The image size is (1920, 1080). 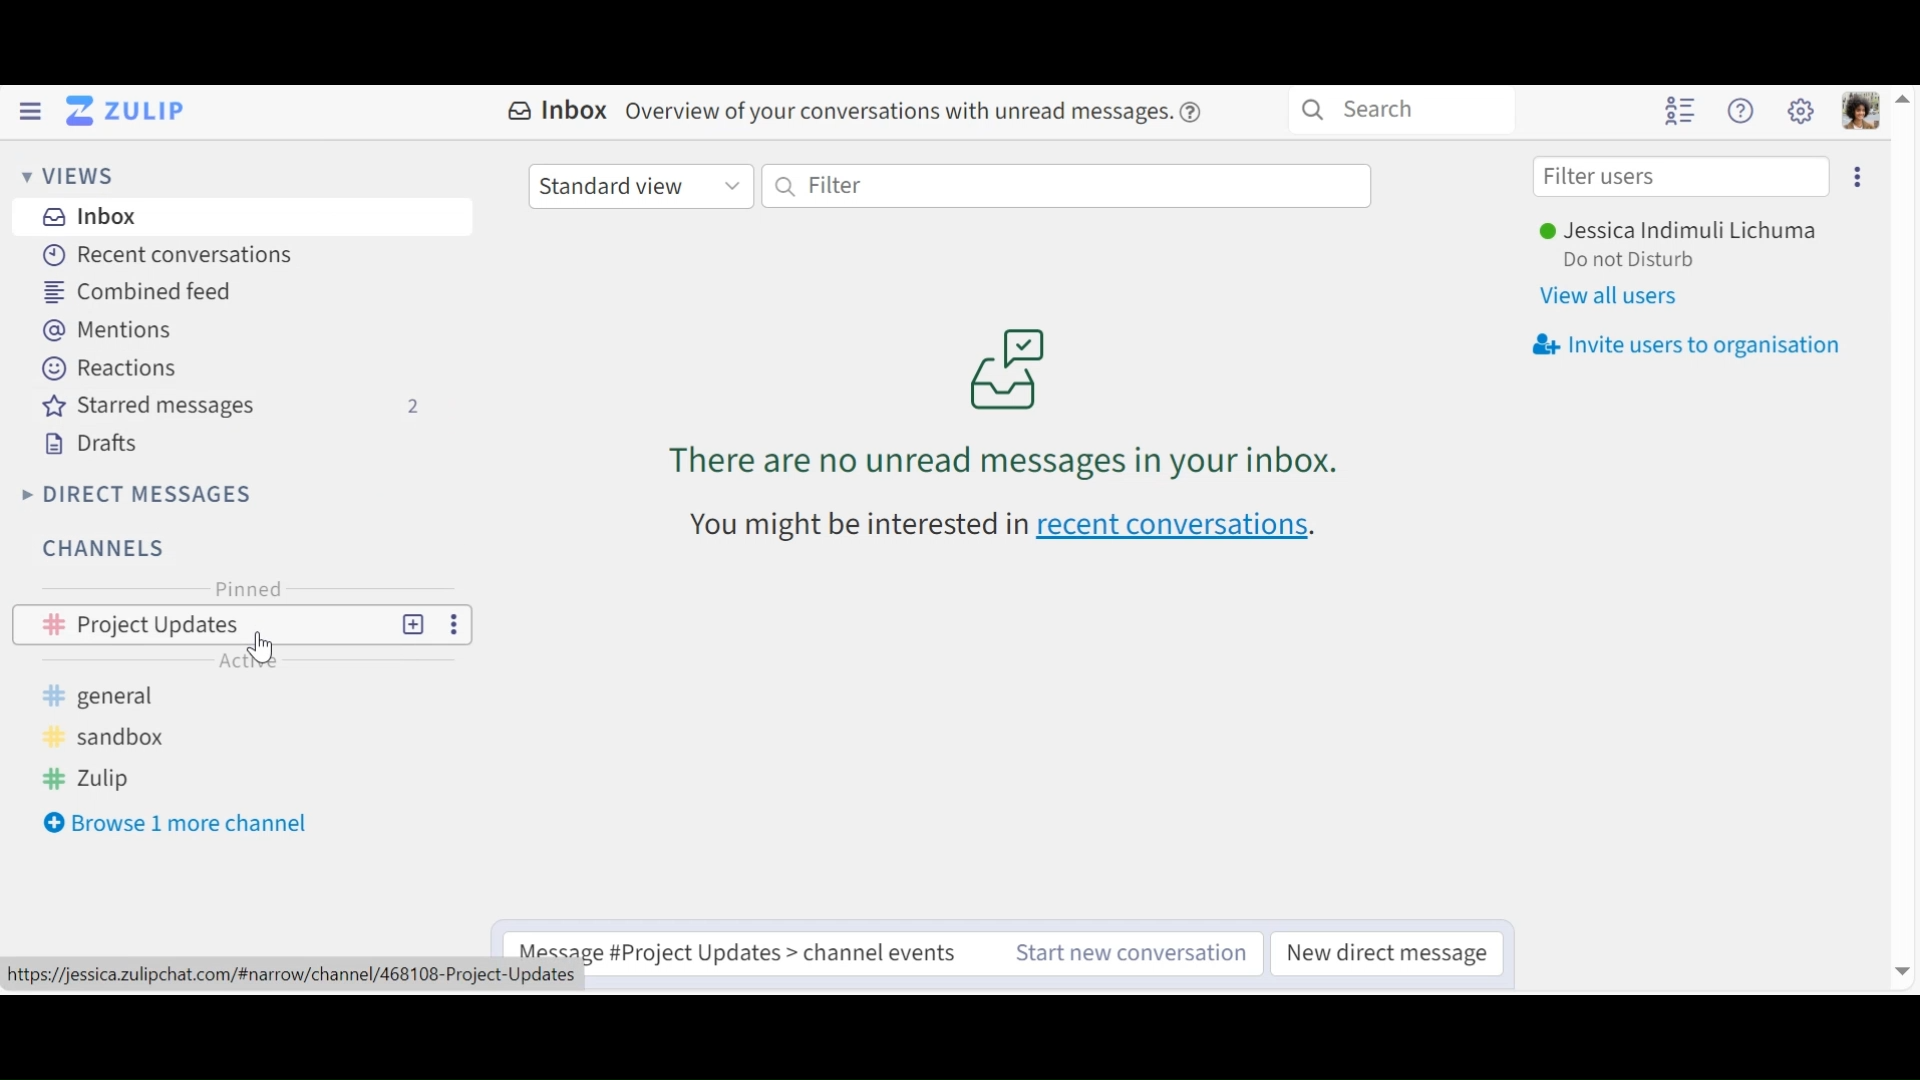 What do you see at coordinates (1635, 260) in the screenshot?
I see `Do not Disturb` at bounding box center [1635, 260].